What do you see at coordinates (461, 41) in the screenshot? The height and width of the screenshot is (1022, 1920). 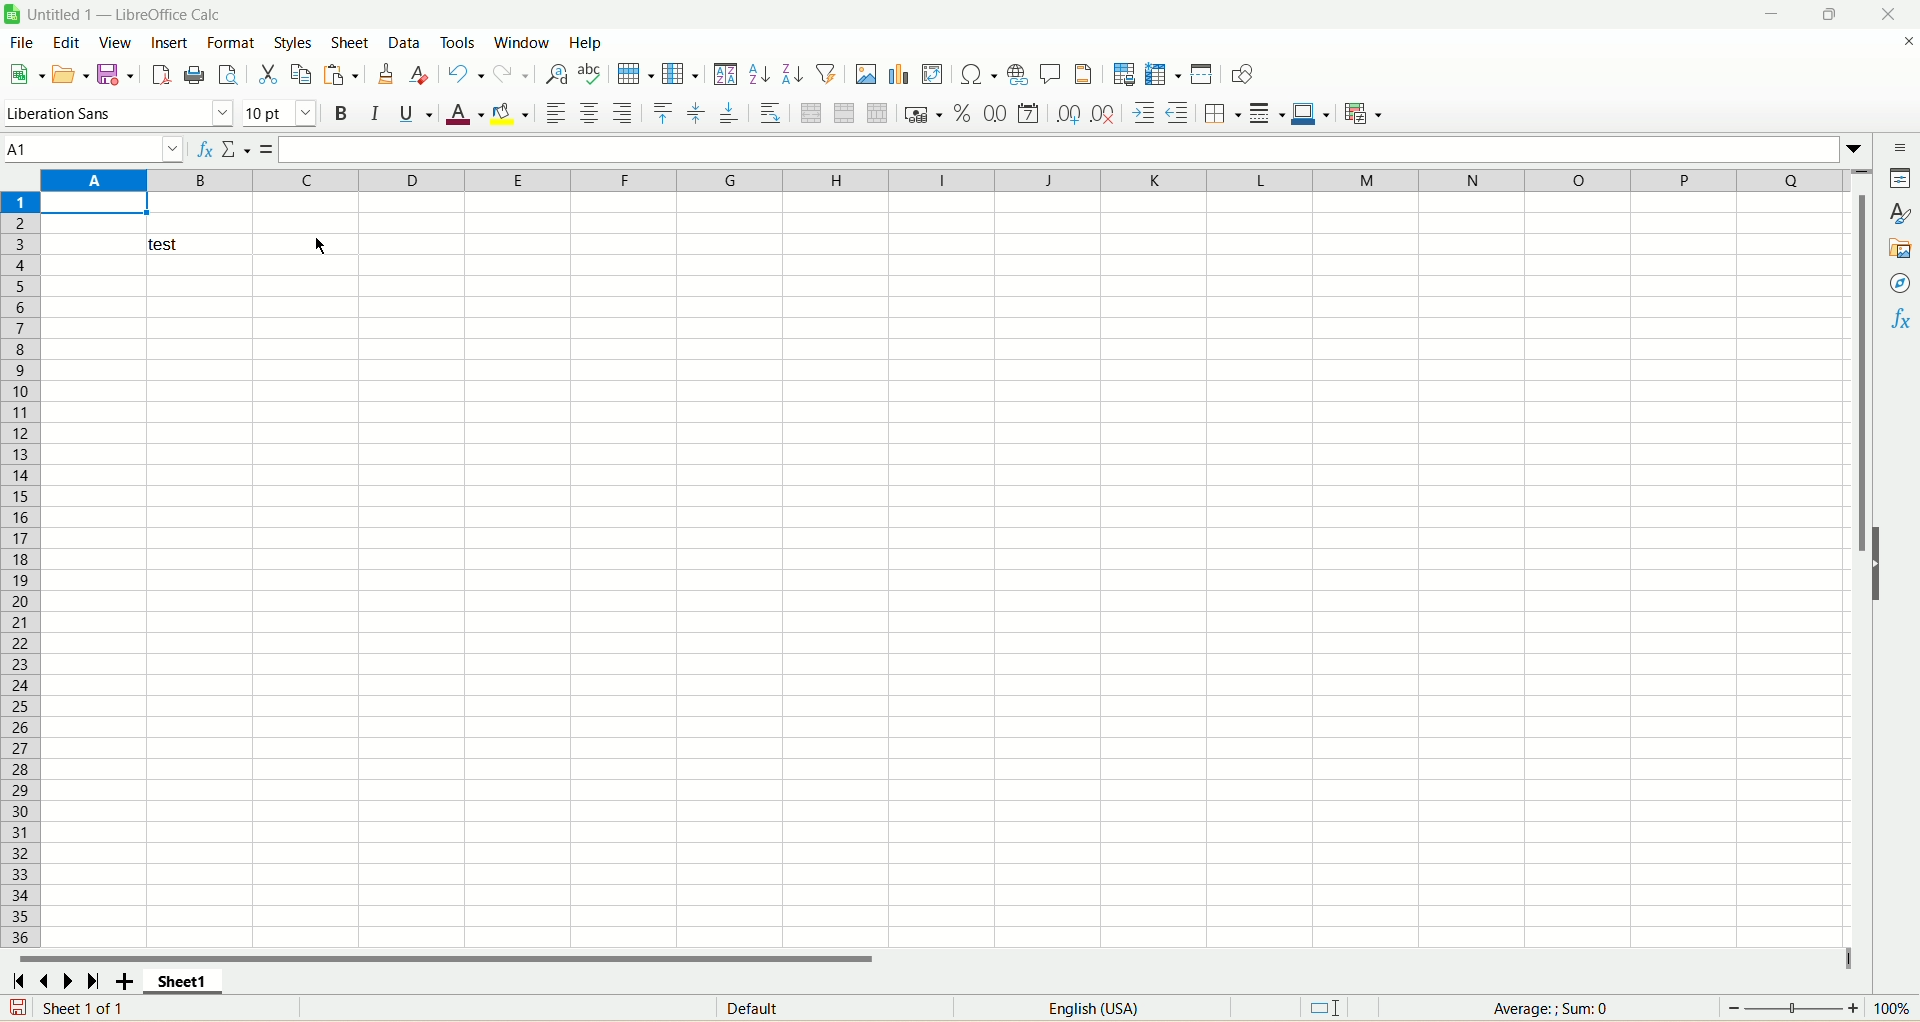 I see `tools` at bounding box center [461, 41].